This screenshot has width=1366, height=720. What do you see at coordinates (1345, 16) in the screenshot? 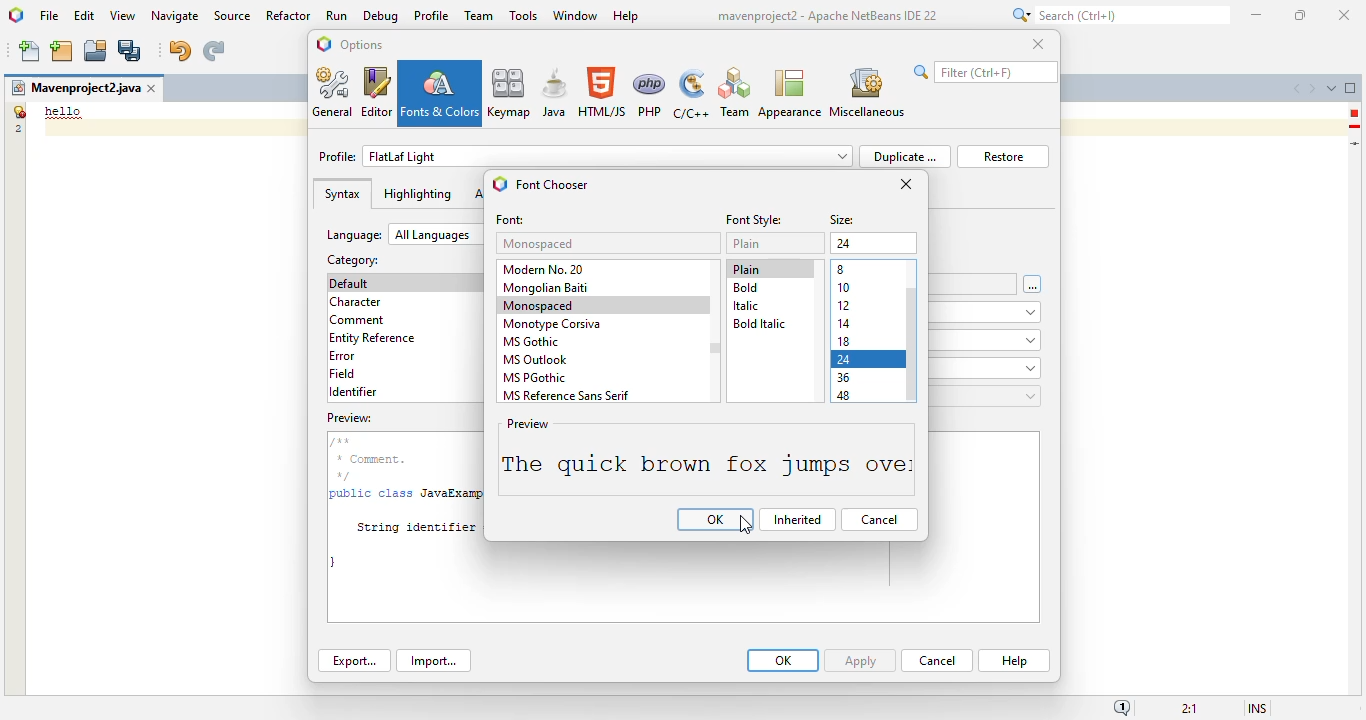
I see `close` at bounding box center [1345, 16].